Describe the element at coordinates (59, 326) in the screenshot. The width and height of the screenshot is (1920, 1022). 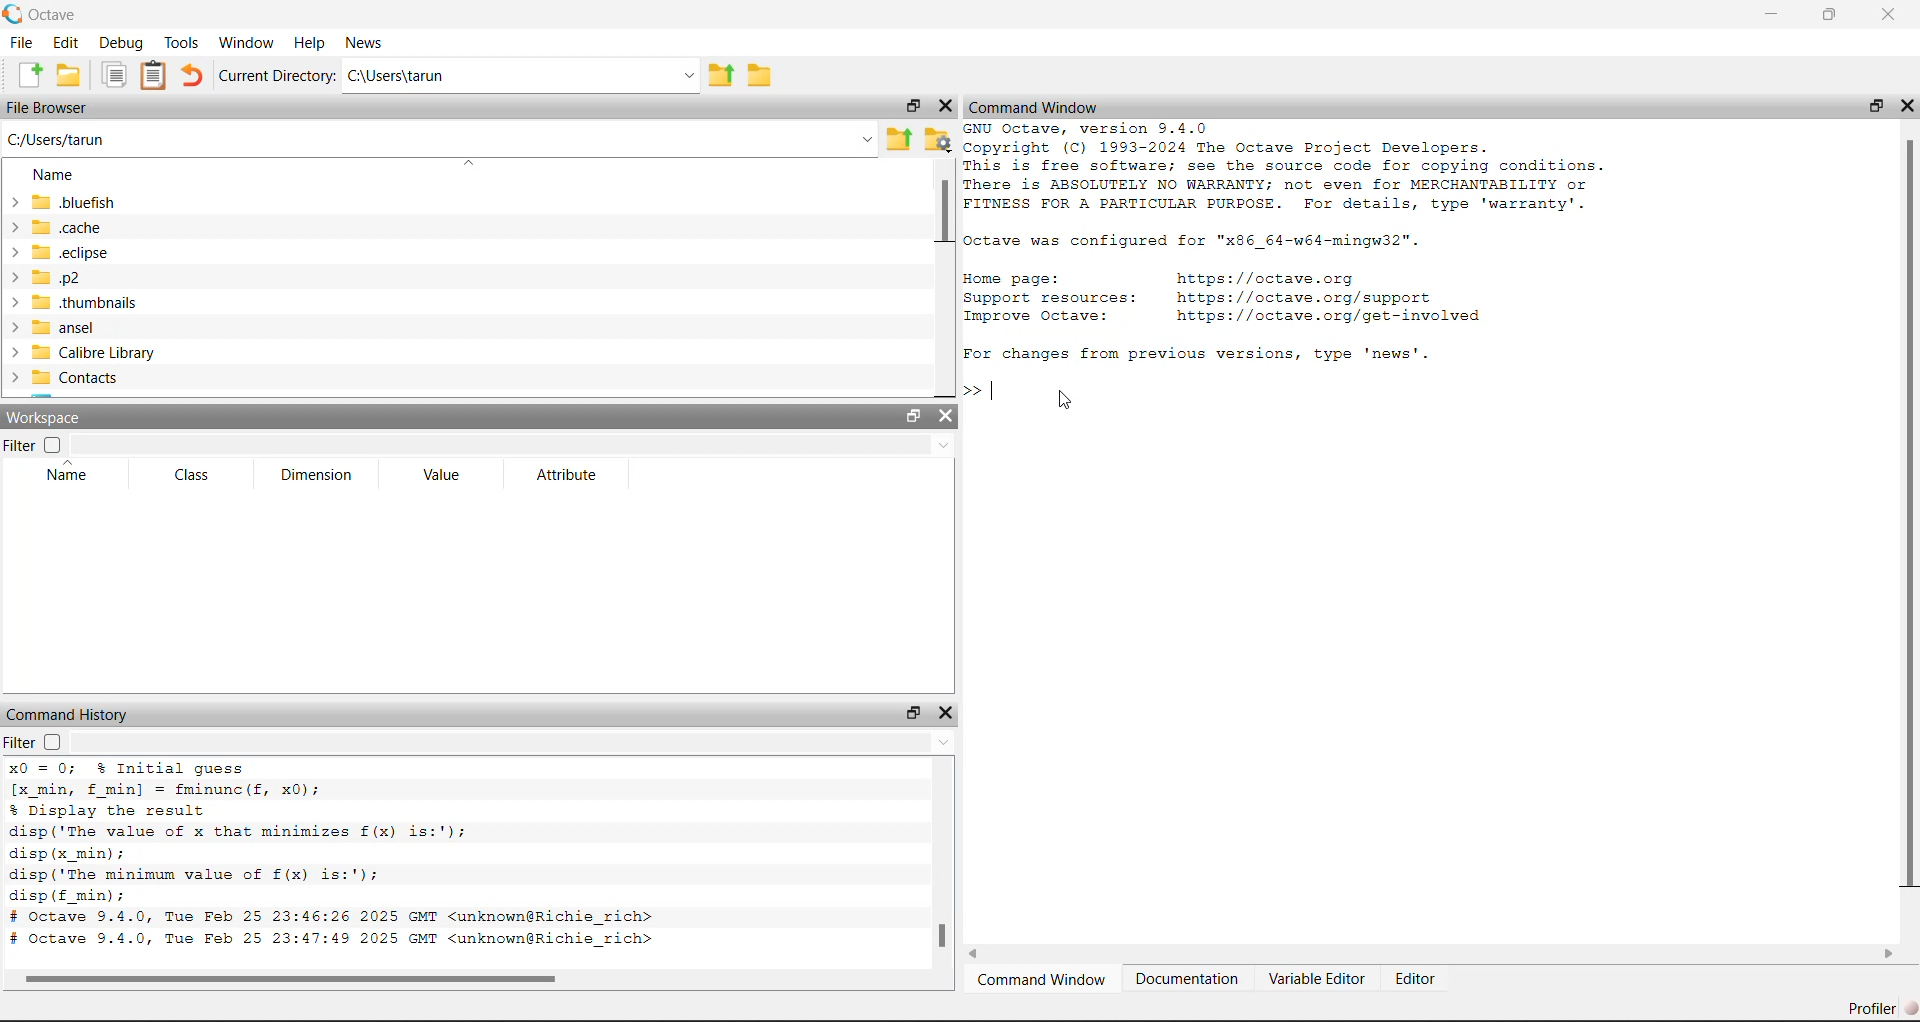
I see `> ansel` at that location.